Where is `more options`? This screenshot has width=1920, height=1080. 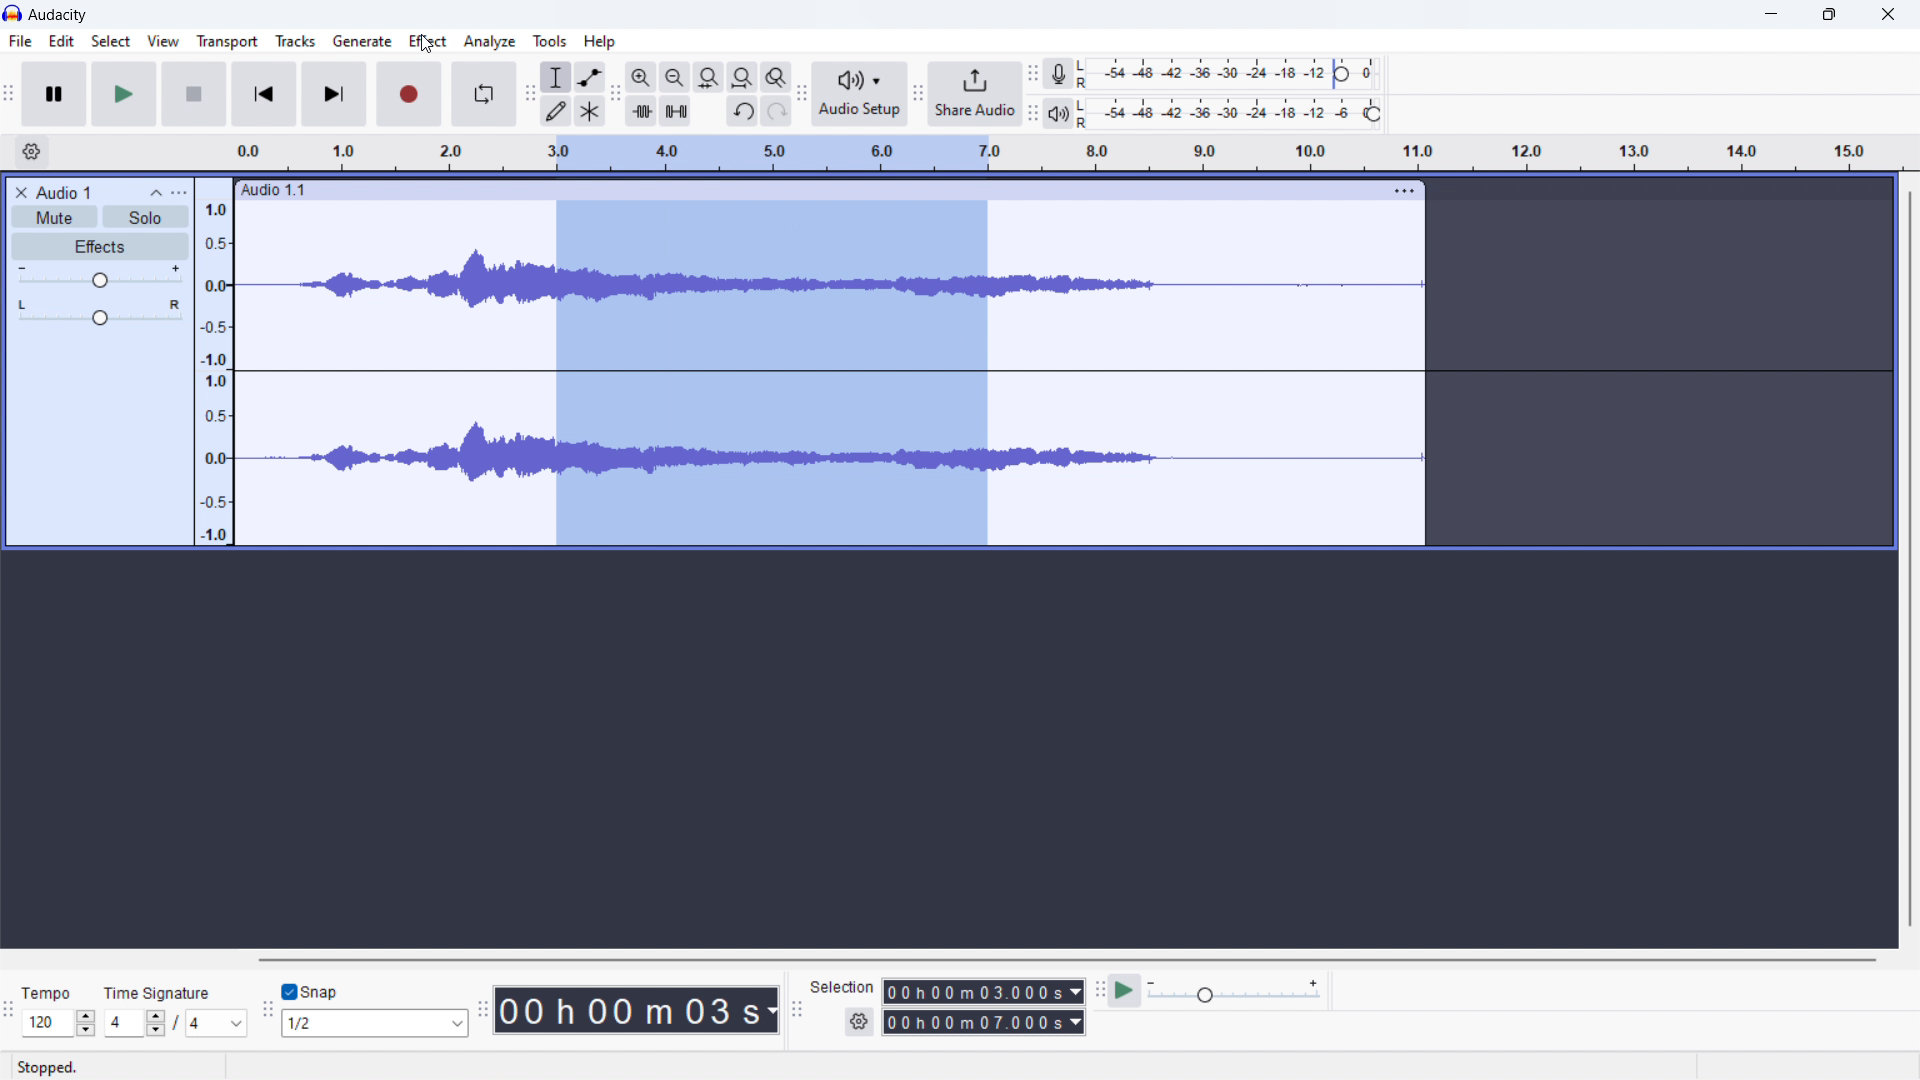 more options is located at coordinates (1406, 193).